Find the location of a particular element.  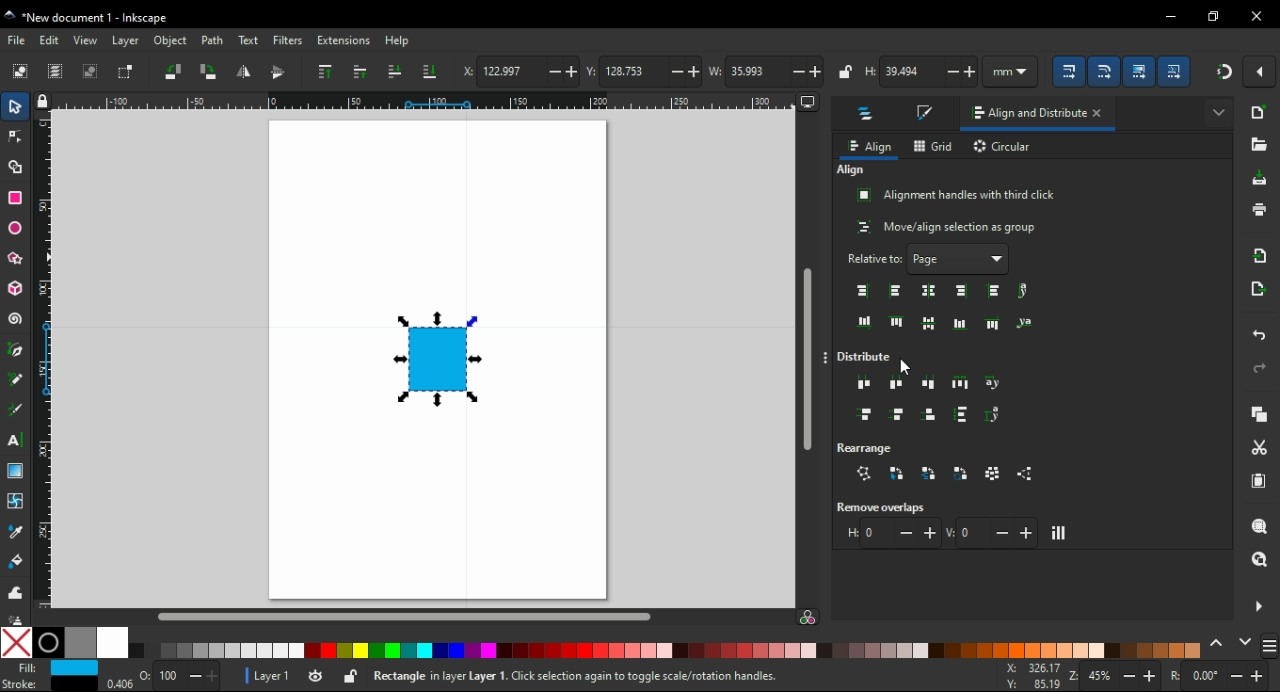

more options is located at coordinates (1258, 605).